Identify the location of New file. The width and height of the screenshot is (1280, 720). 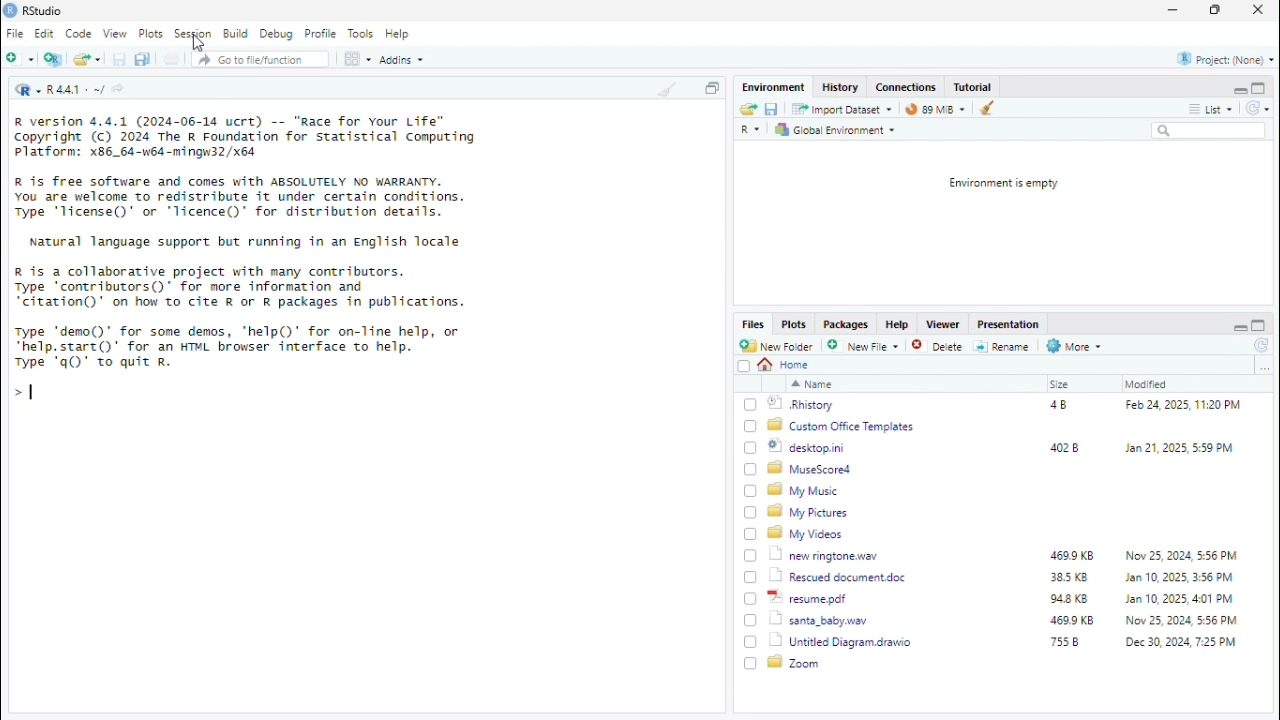
(54, 58).